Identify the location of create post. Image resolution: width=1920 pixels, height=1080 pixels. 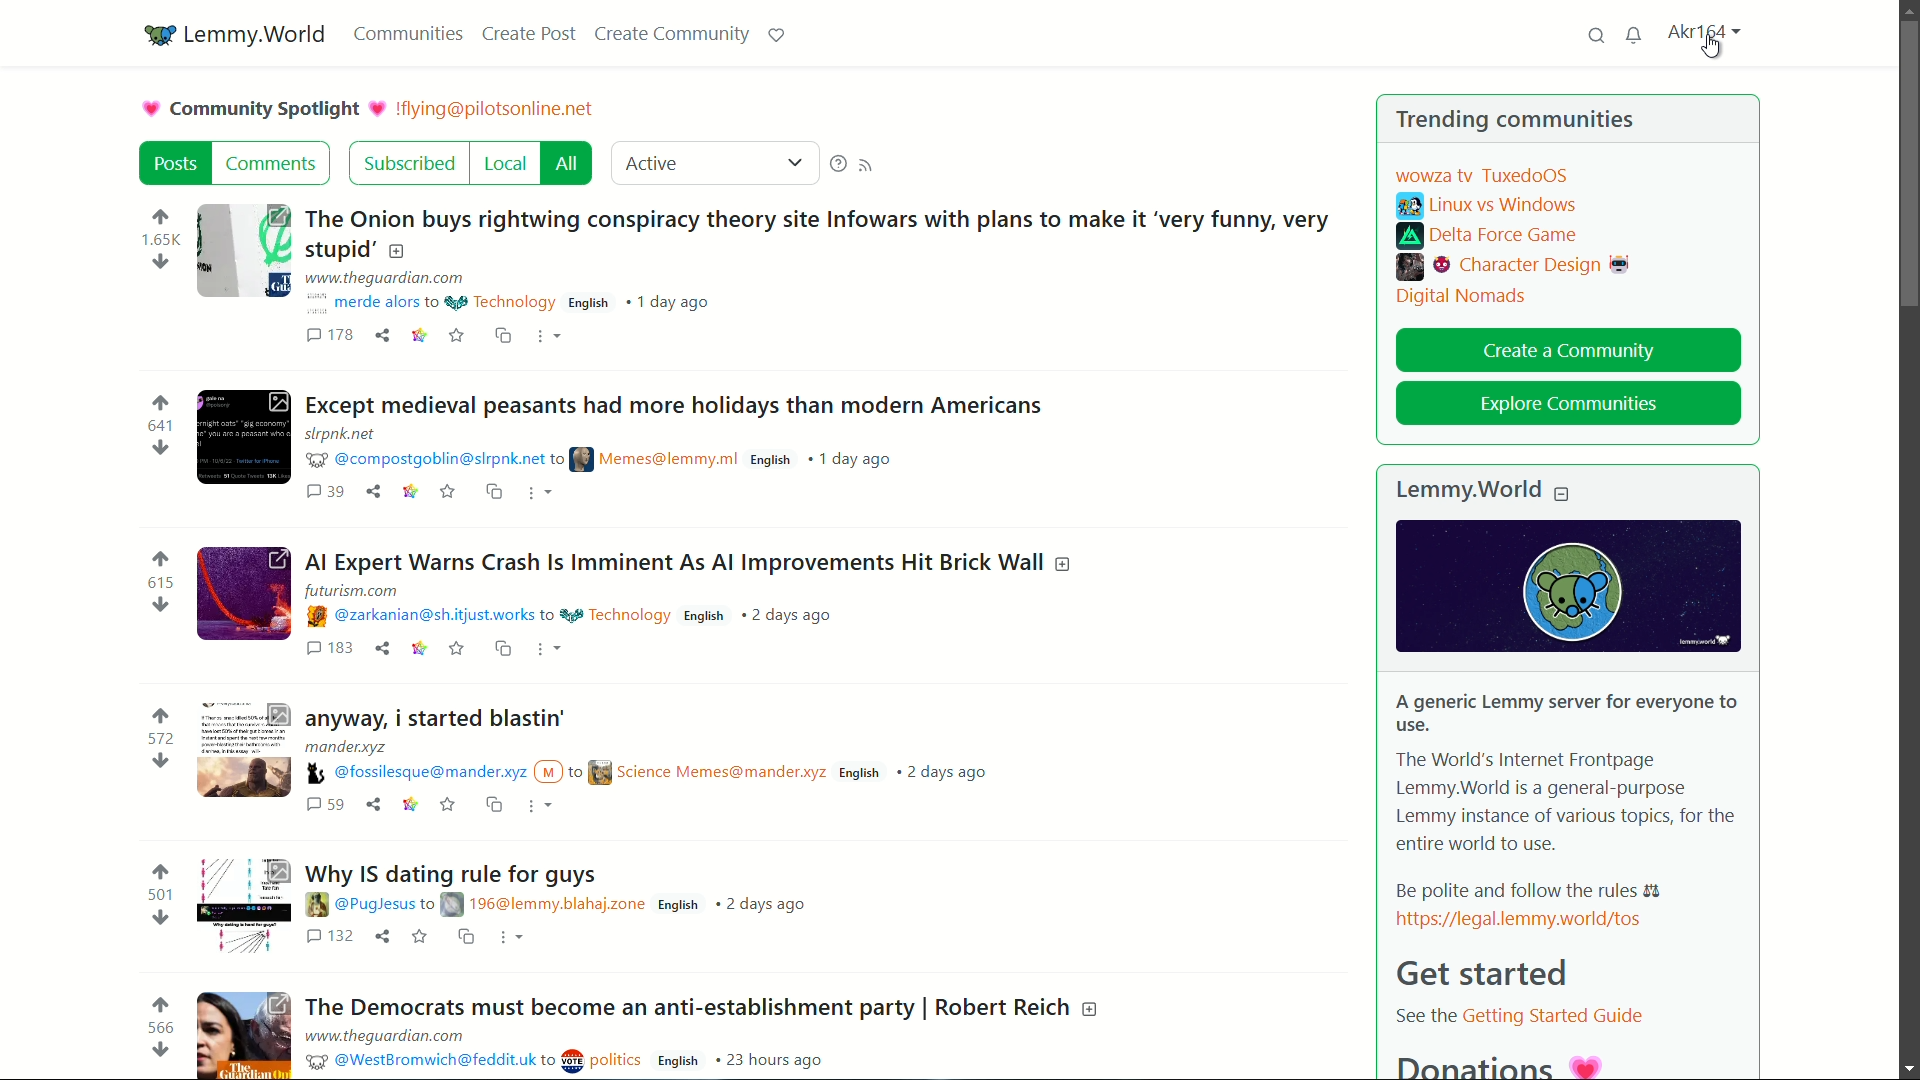
(527, 33).